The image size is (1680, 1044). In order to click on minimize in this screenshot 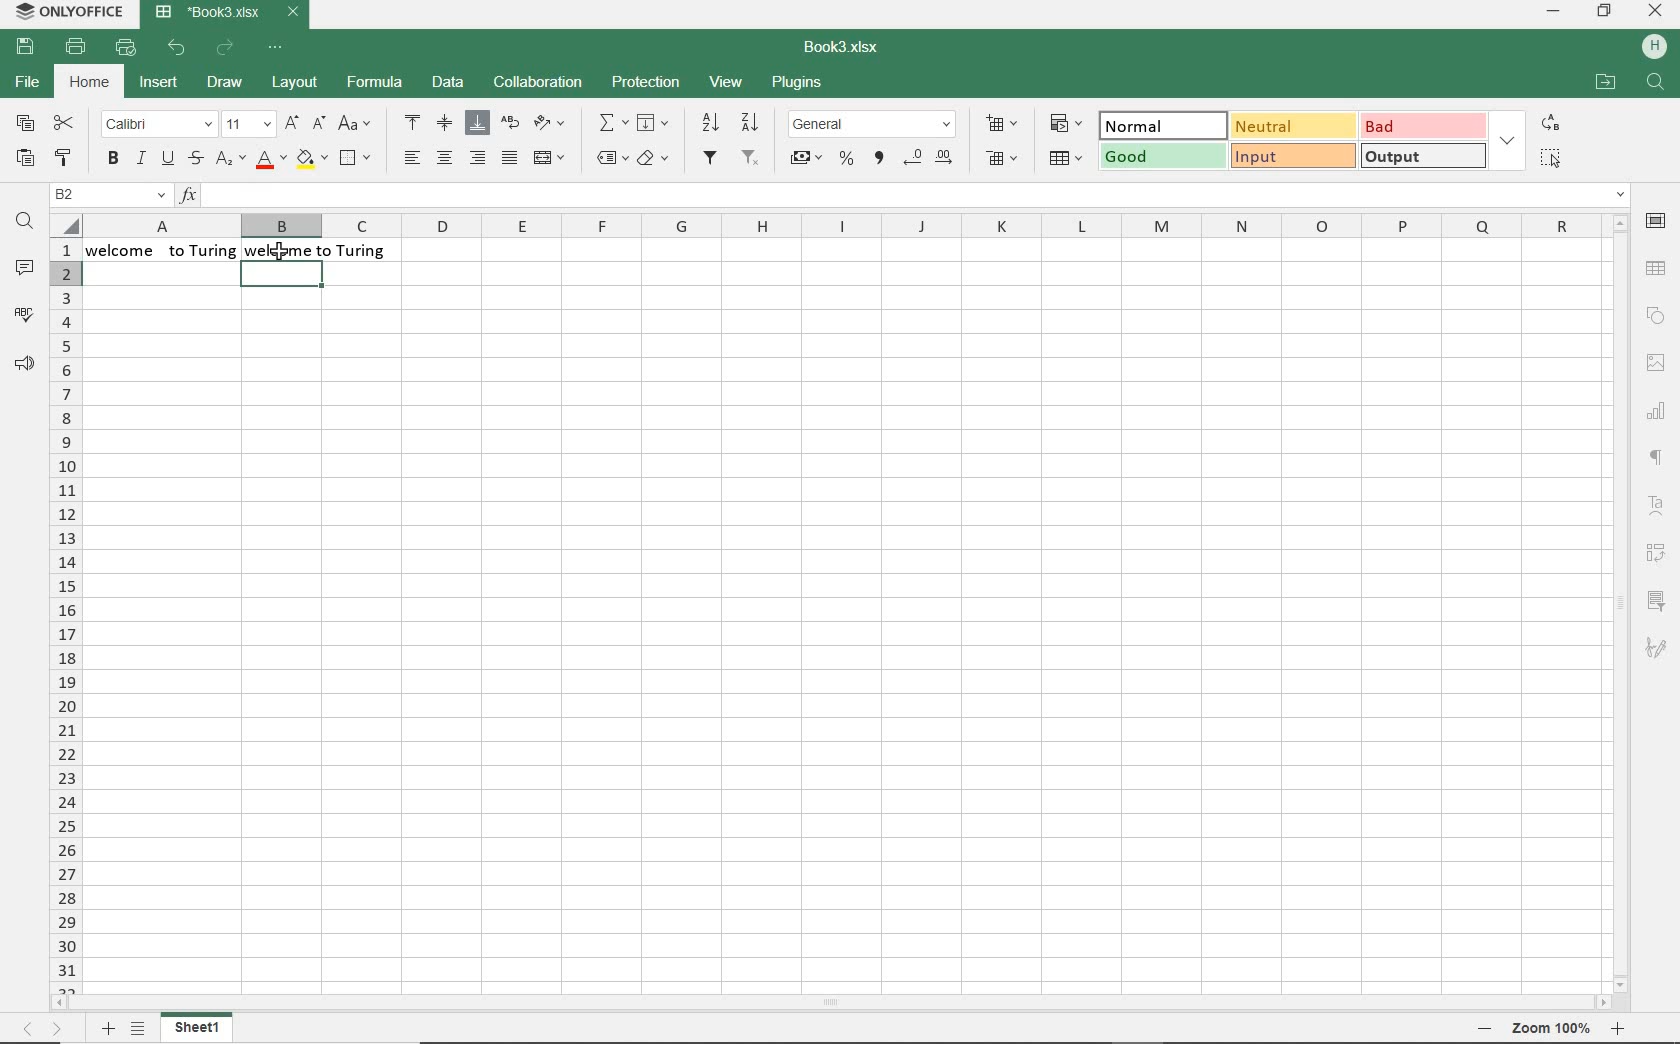, I will do `click(1553, 10)`.